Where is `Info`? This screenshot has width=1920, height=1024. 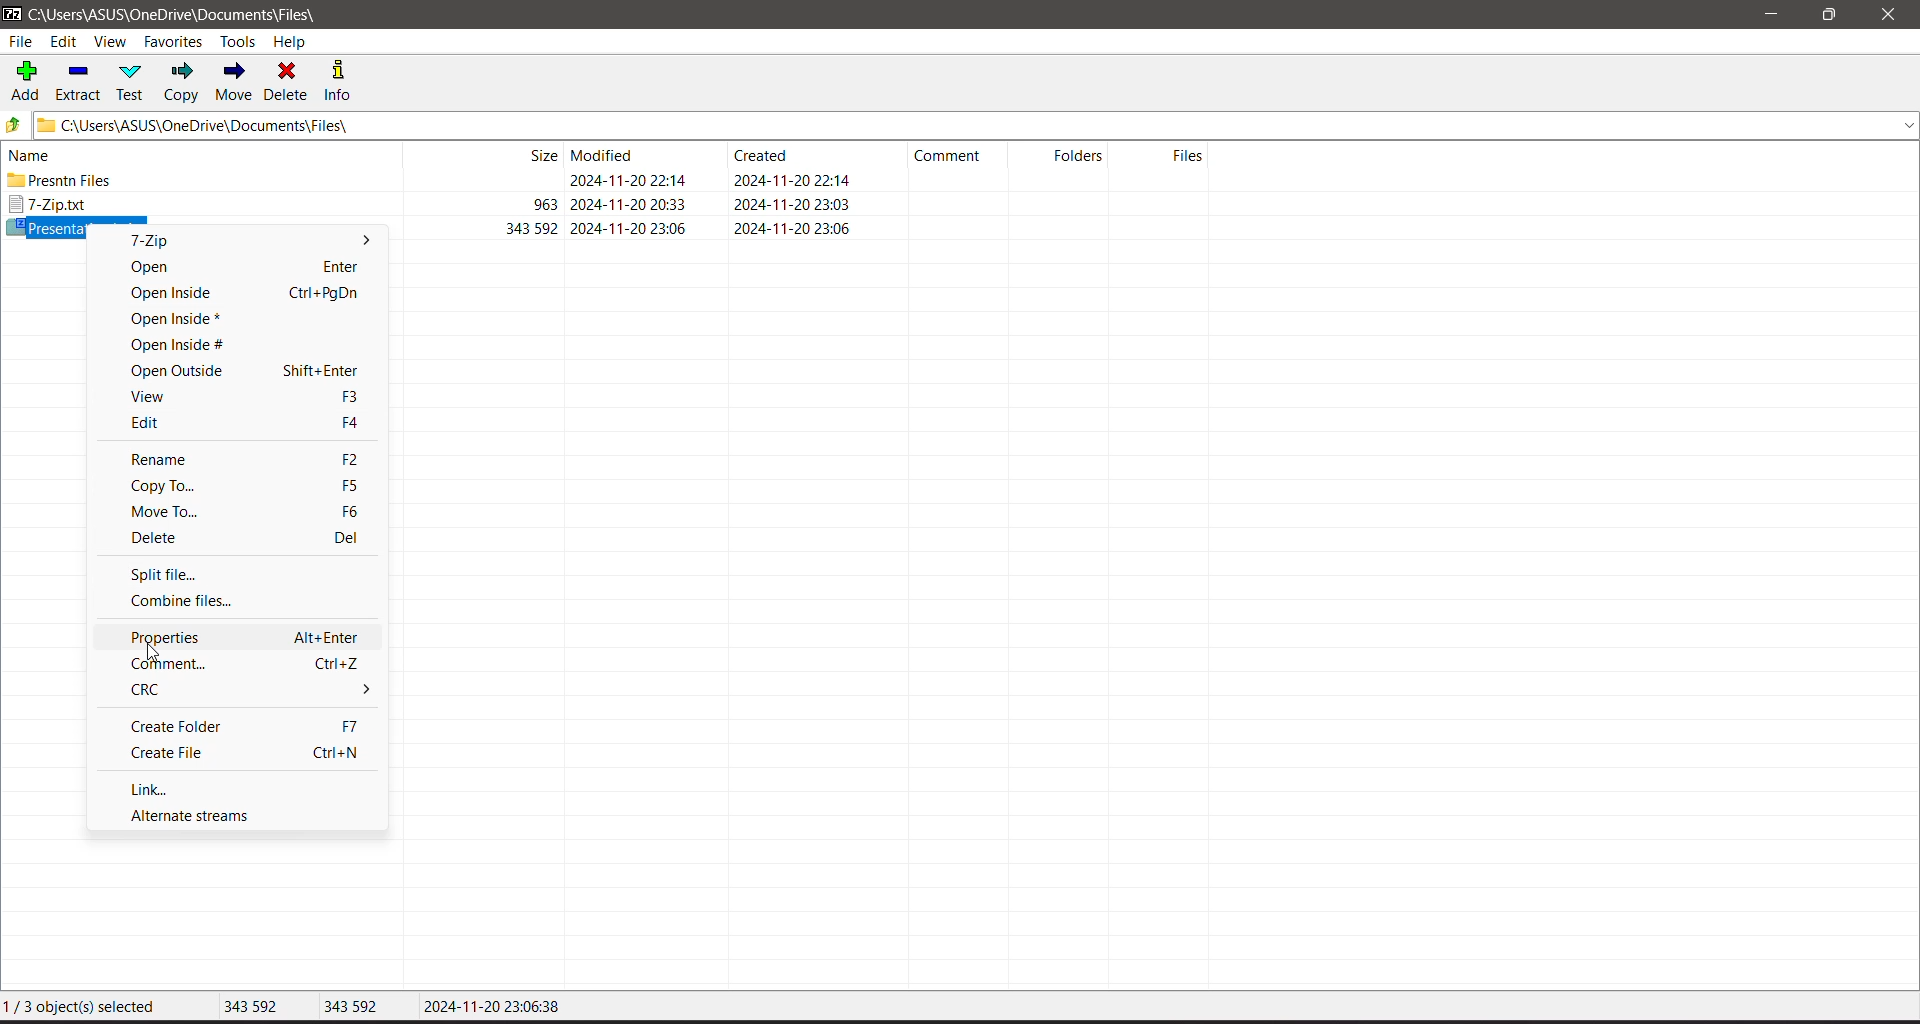
Info is located at coordinates (345, 80).